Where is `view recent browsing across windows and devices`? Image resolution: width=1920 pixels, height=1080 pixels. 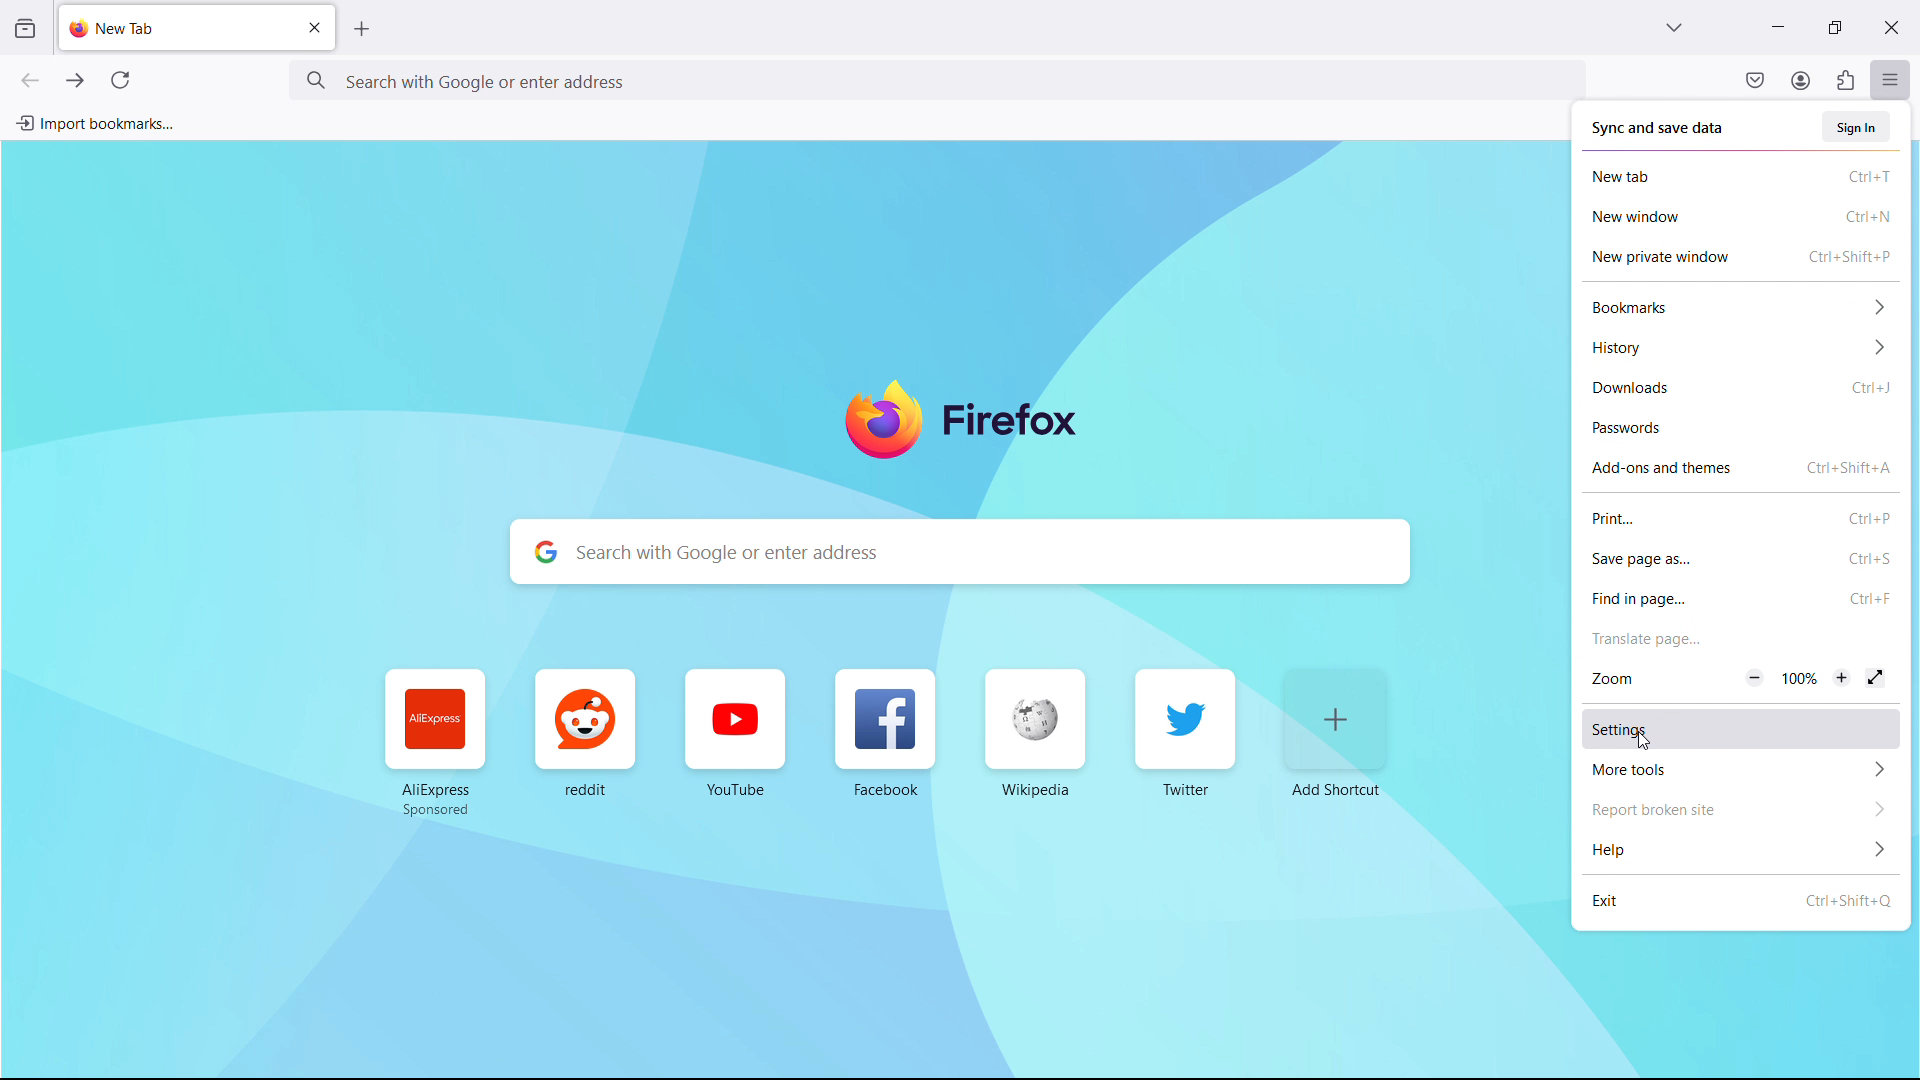 view recent browsing across windows and devices is located at coordinates (24, 29).